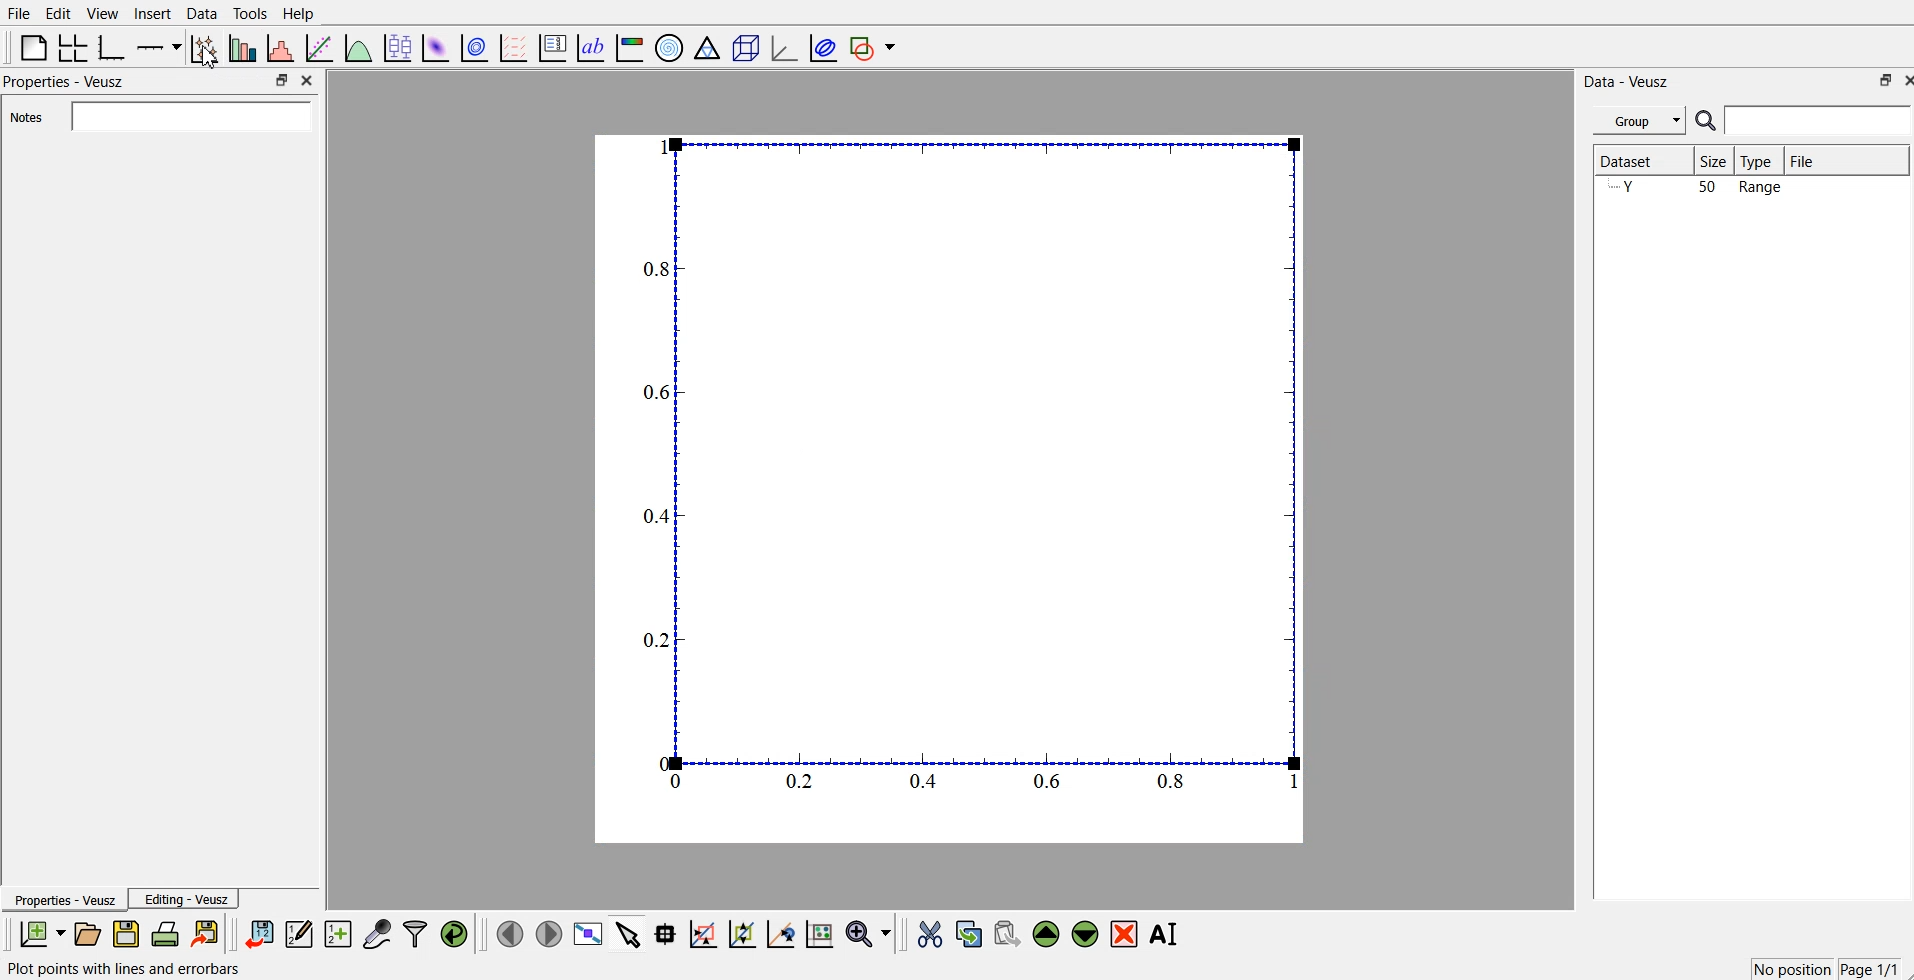 The image size is (1914, 980). What do you see at coordinates (160, 46) in the screenshot?
I see `Add an axis` at bounding box center [160, 46].